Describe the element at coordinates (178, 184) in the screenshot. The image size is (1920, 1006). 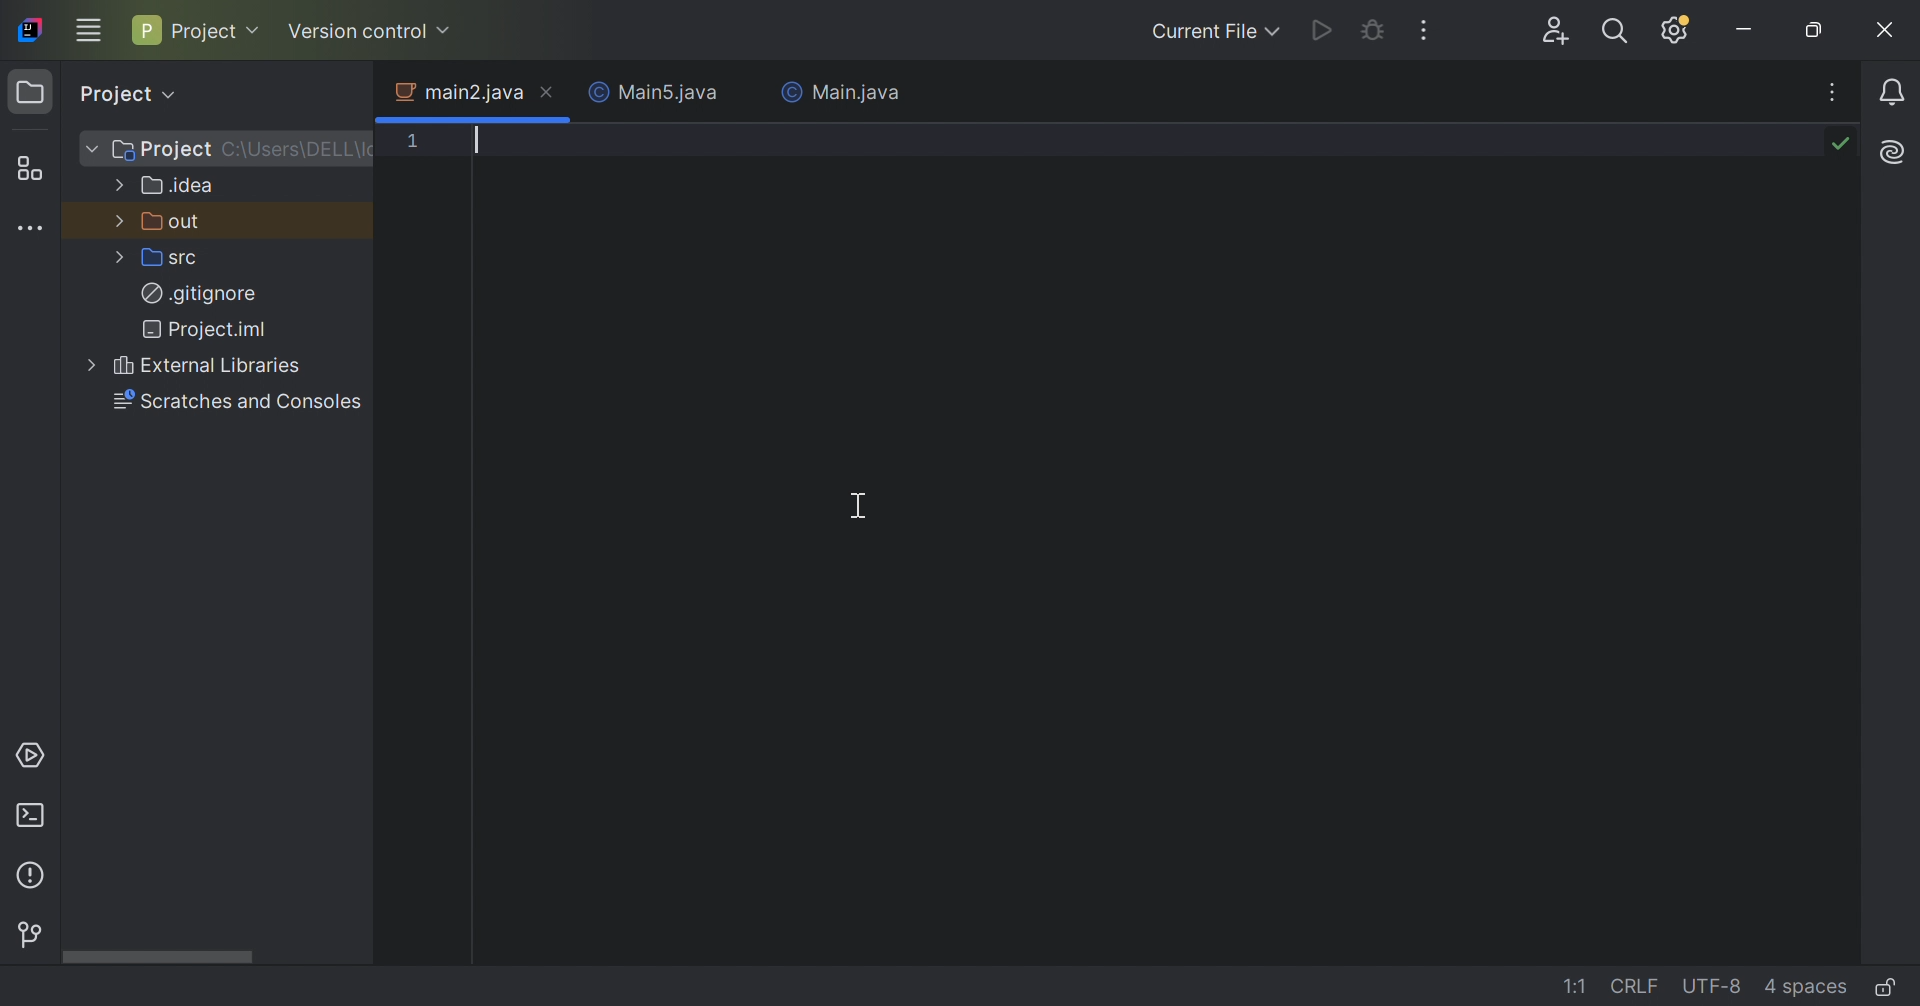
I see `.idea` at that location.